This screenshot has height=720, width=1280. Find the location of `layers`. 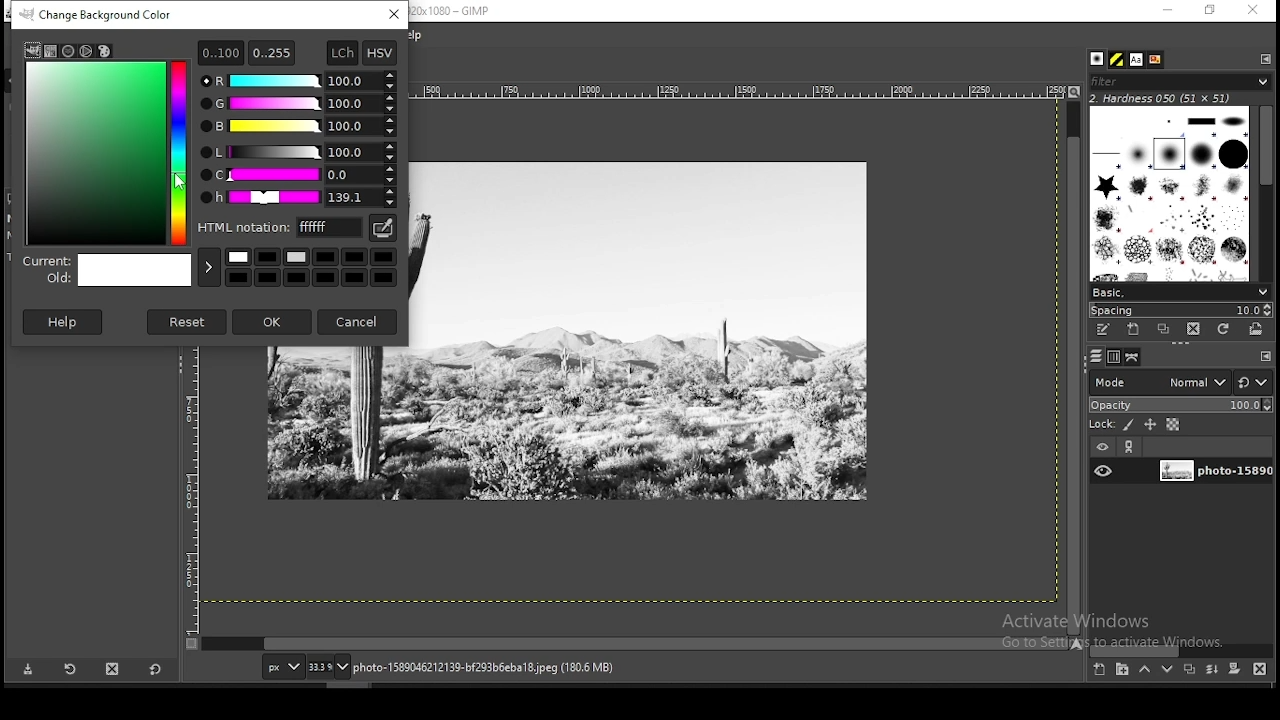

layers is located at coordinates (1096, 357).